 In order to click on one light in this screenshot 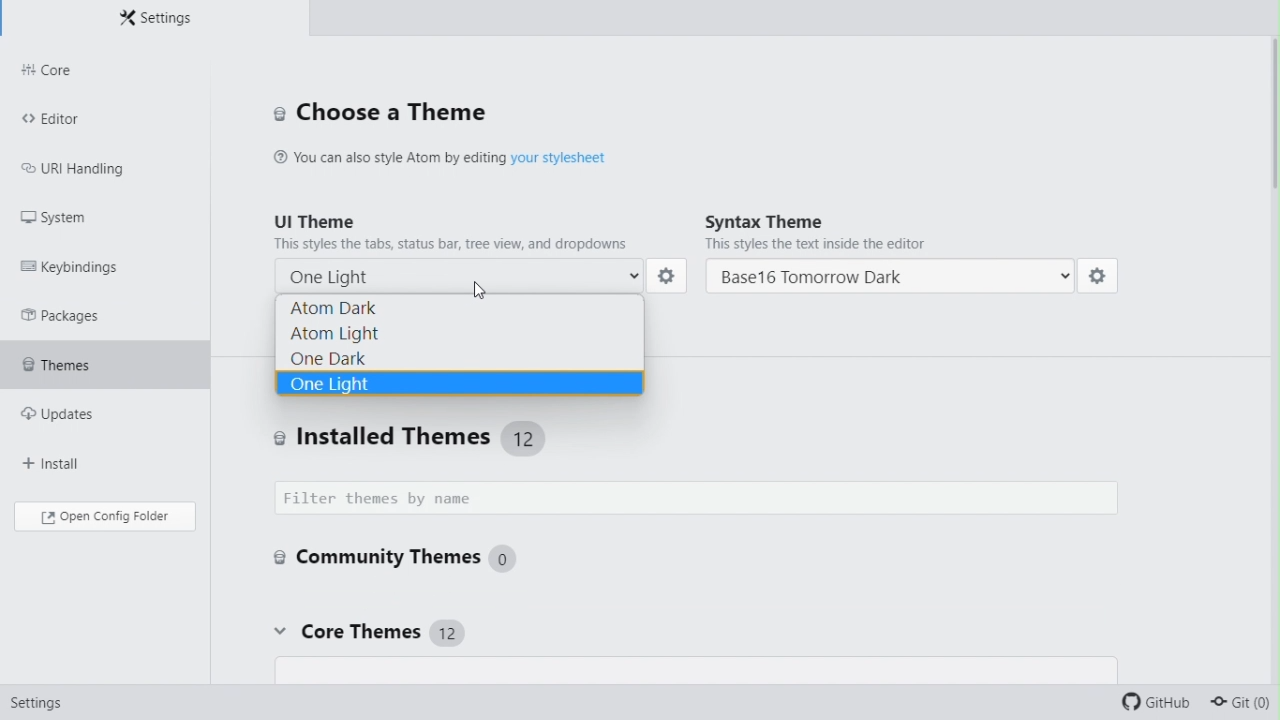, I will do `click(465, 273)`.